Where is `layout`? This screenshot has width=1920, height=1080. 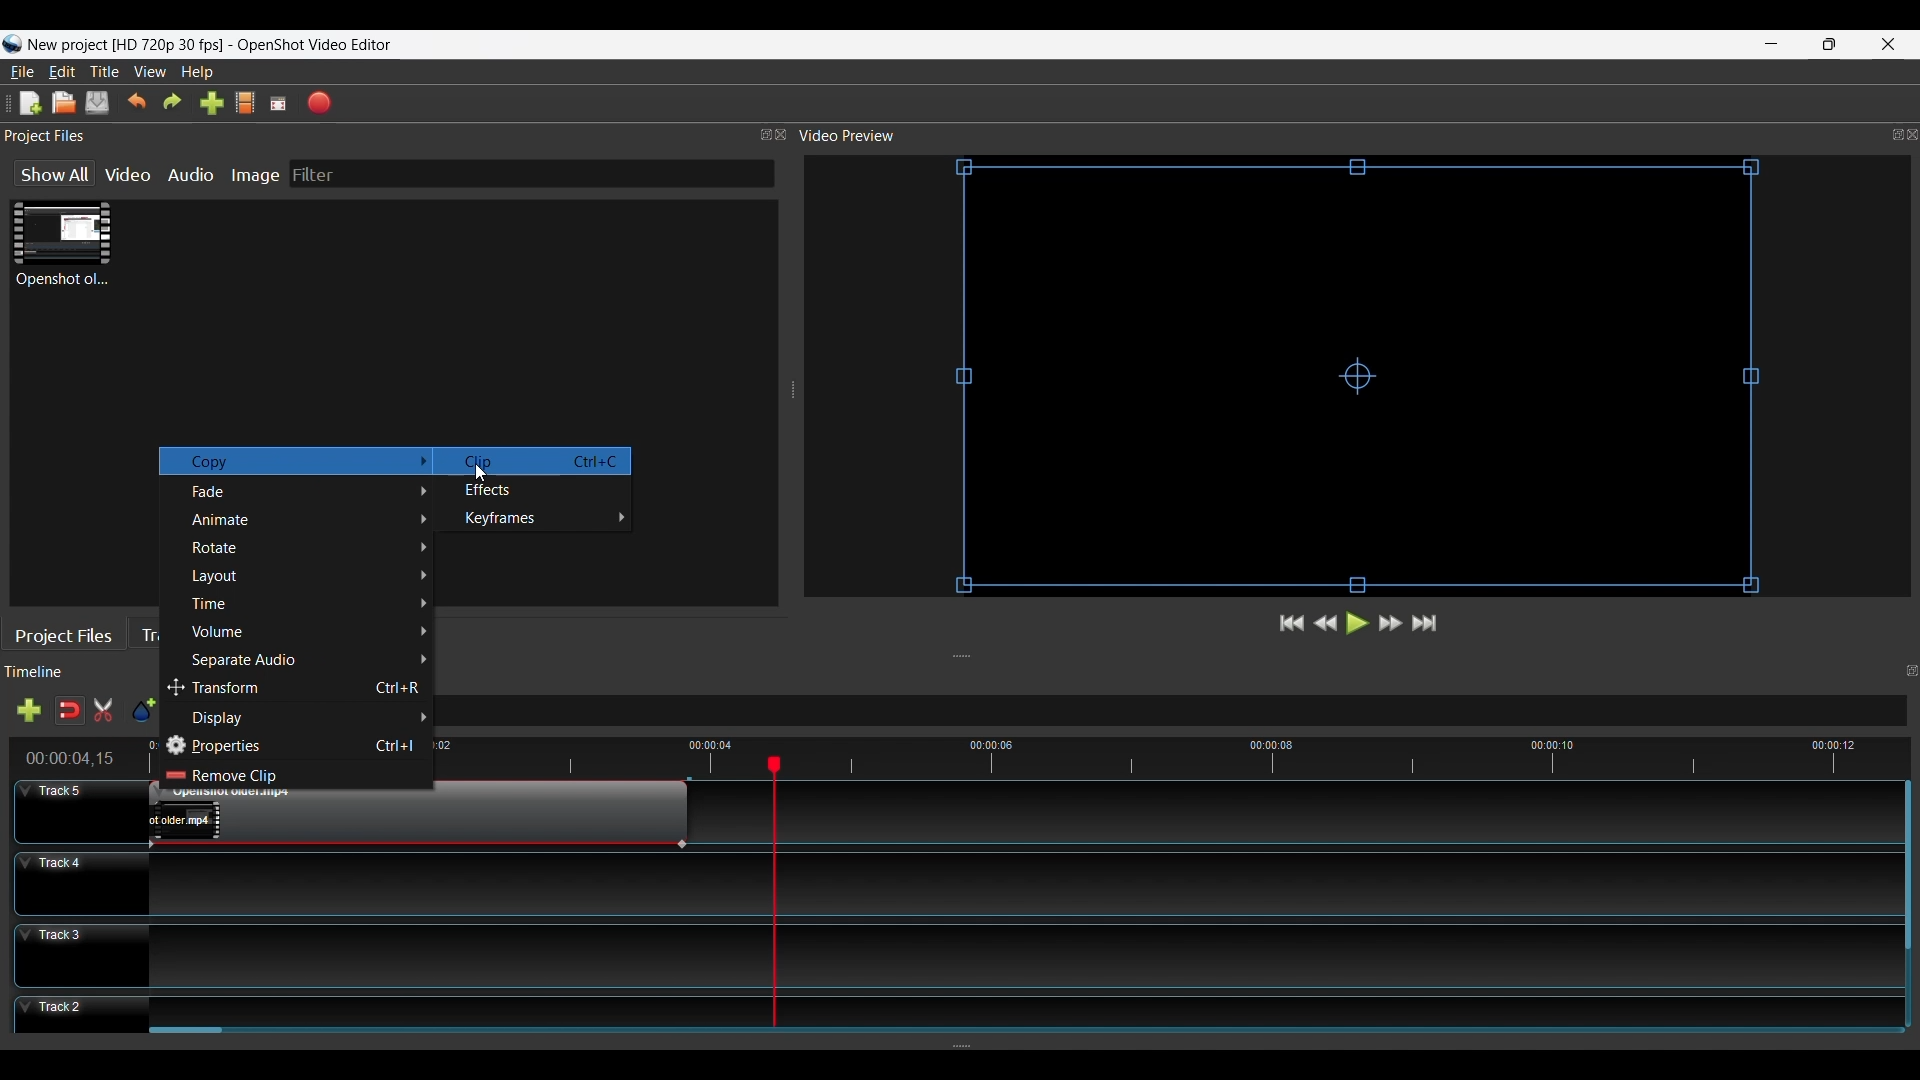
layout is located at coordinates (310, 575).